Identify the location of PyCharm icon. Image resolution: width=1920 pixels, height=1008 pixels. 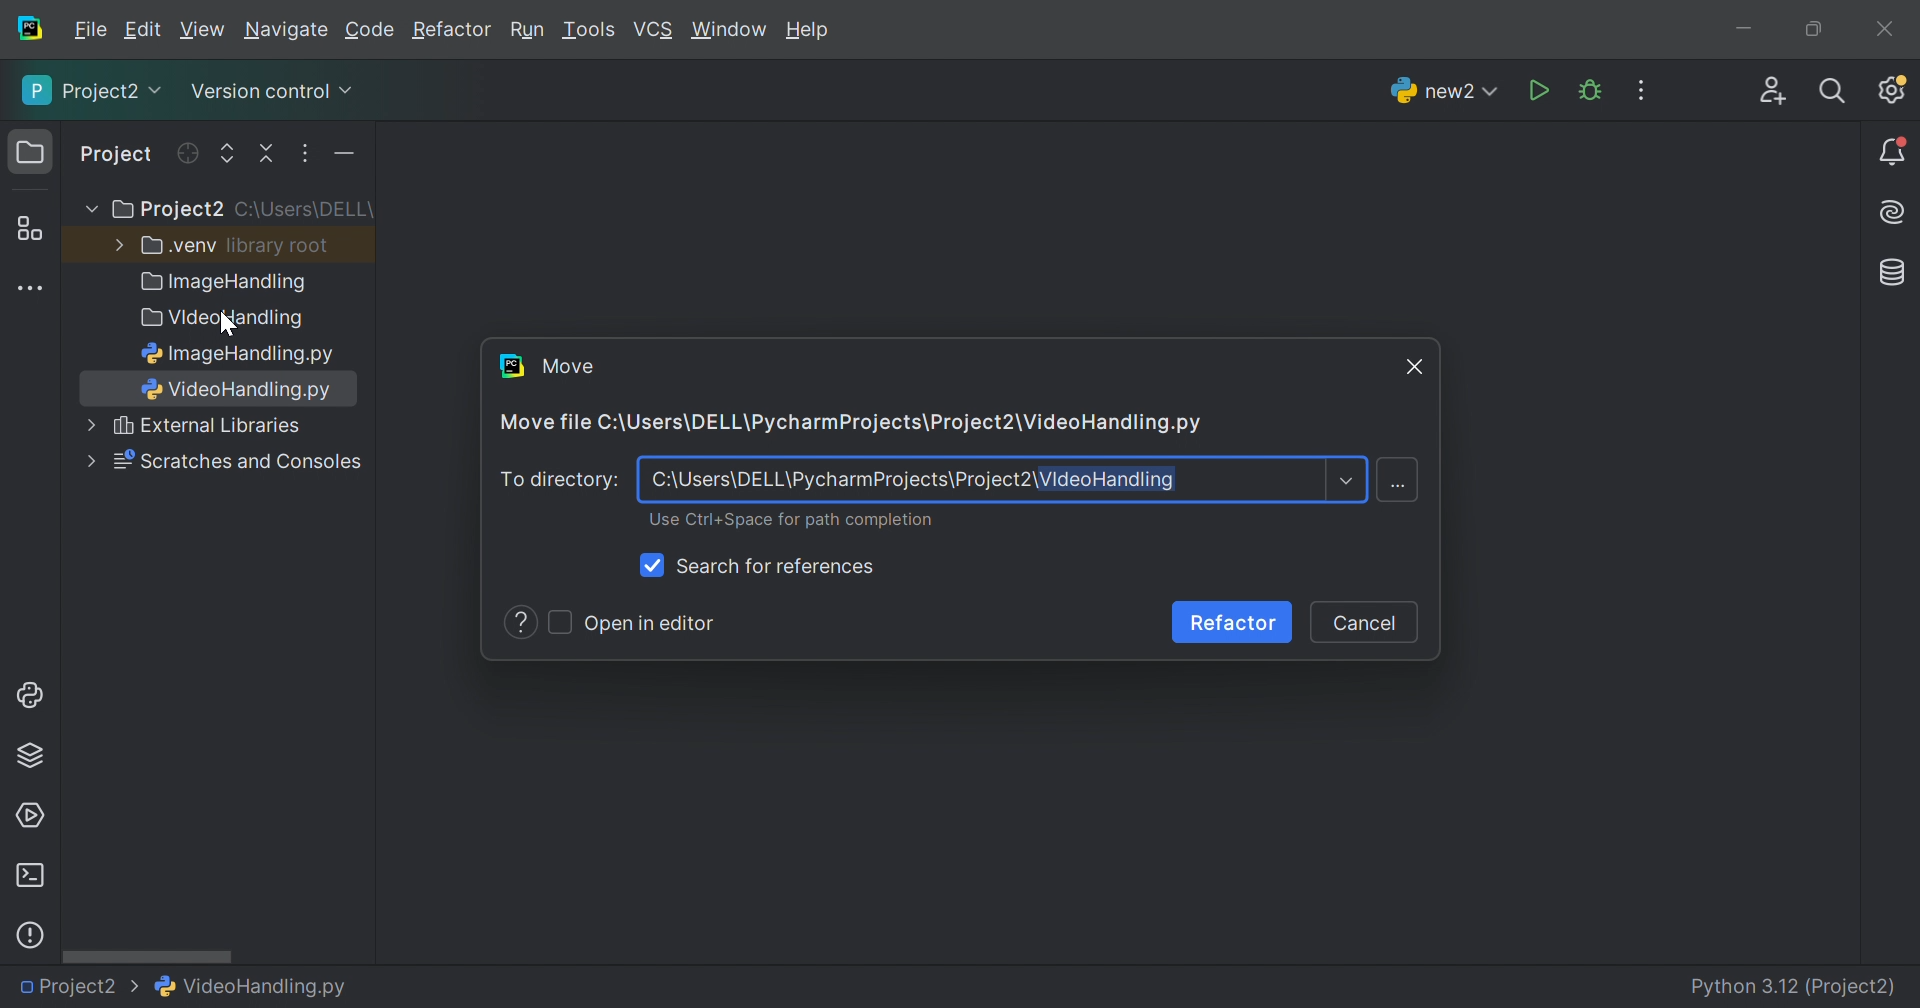
(511, 365).